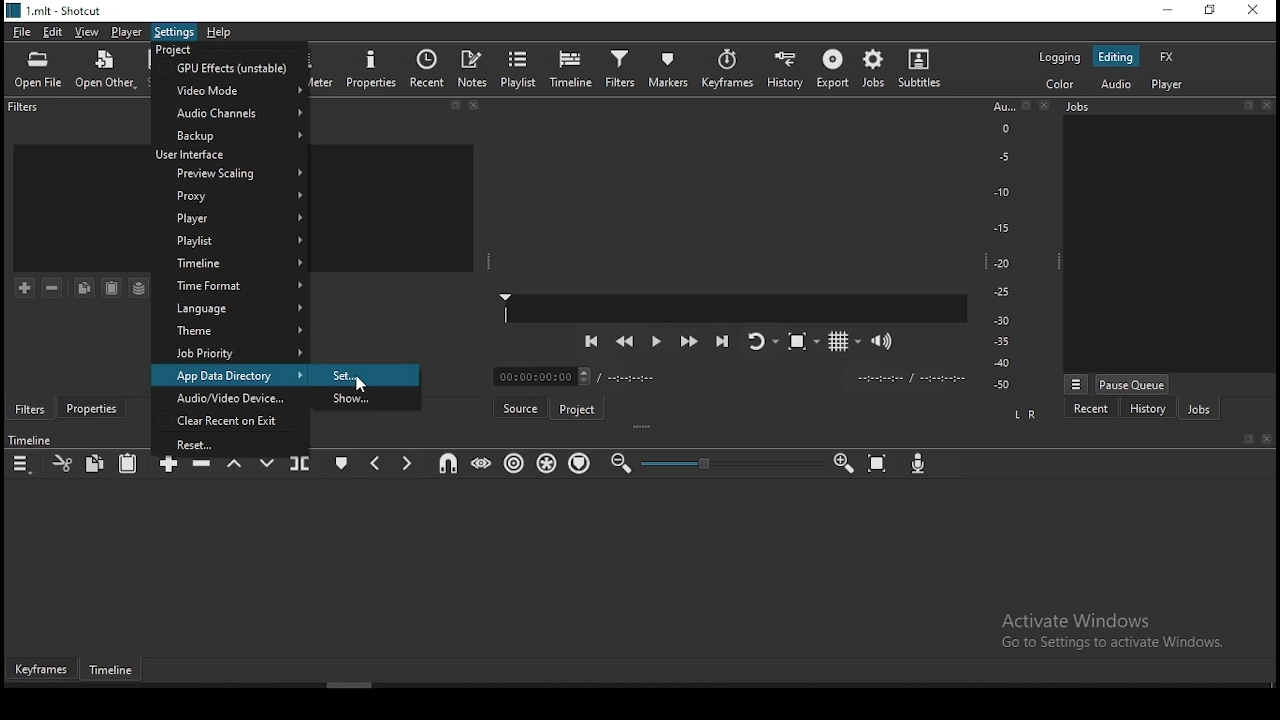  I want to click on job priority, so click(230, 352).